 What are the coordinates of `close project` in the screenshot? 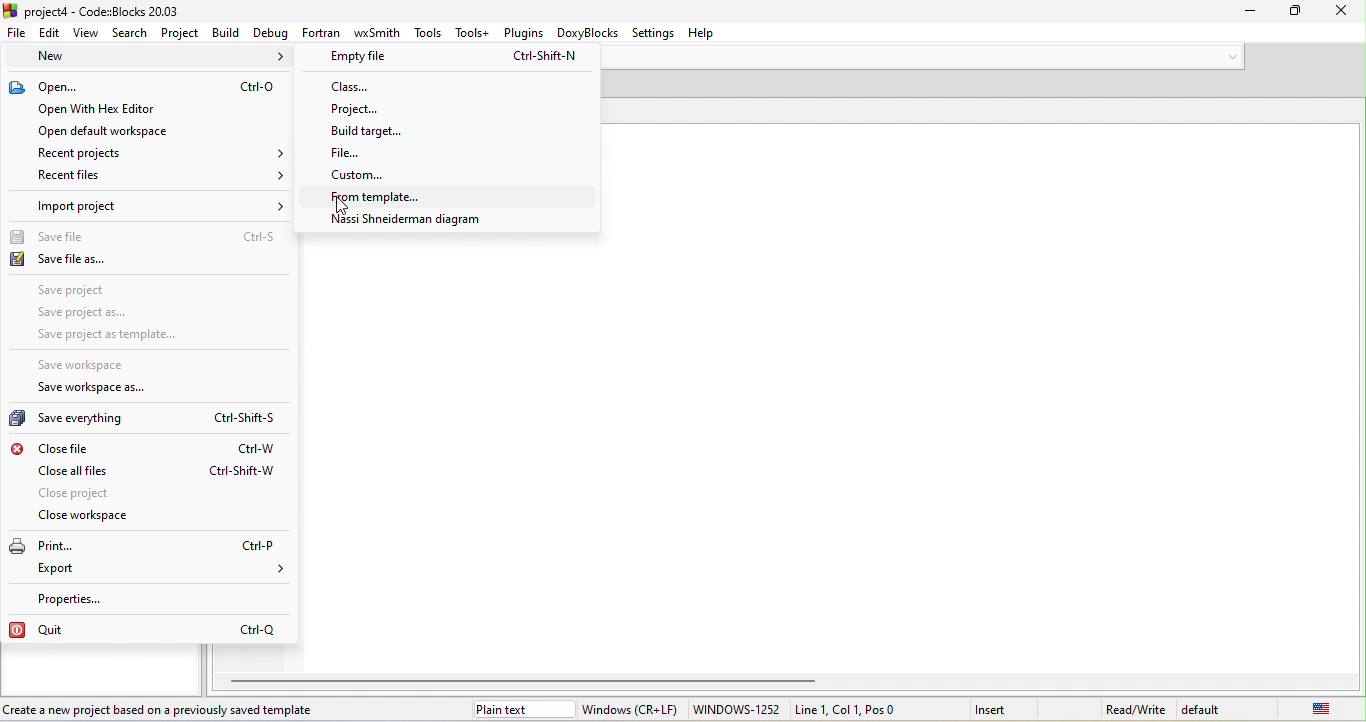 It's located at (97, 493).